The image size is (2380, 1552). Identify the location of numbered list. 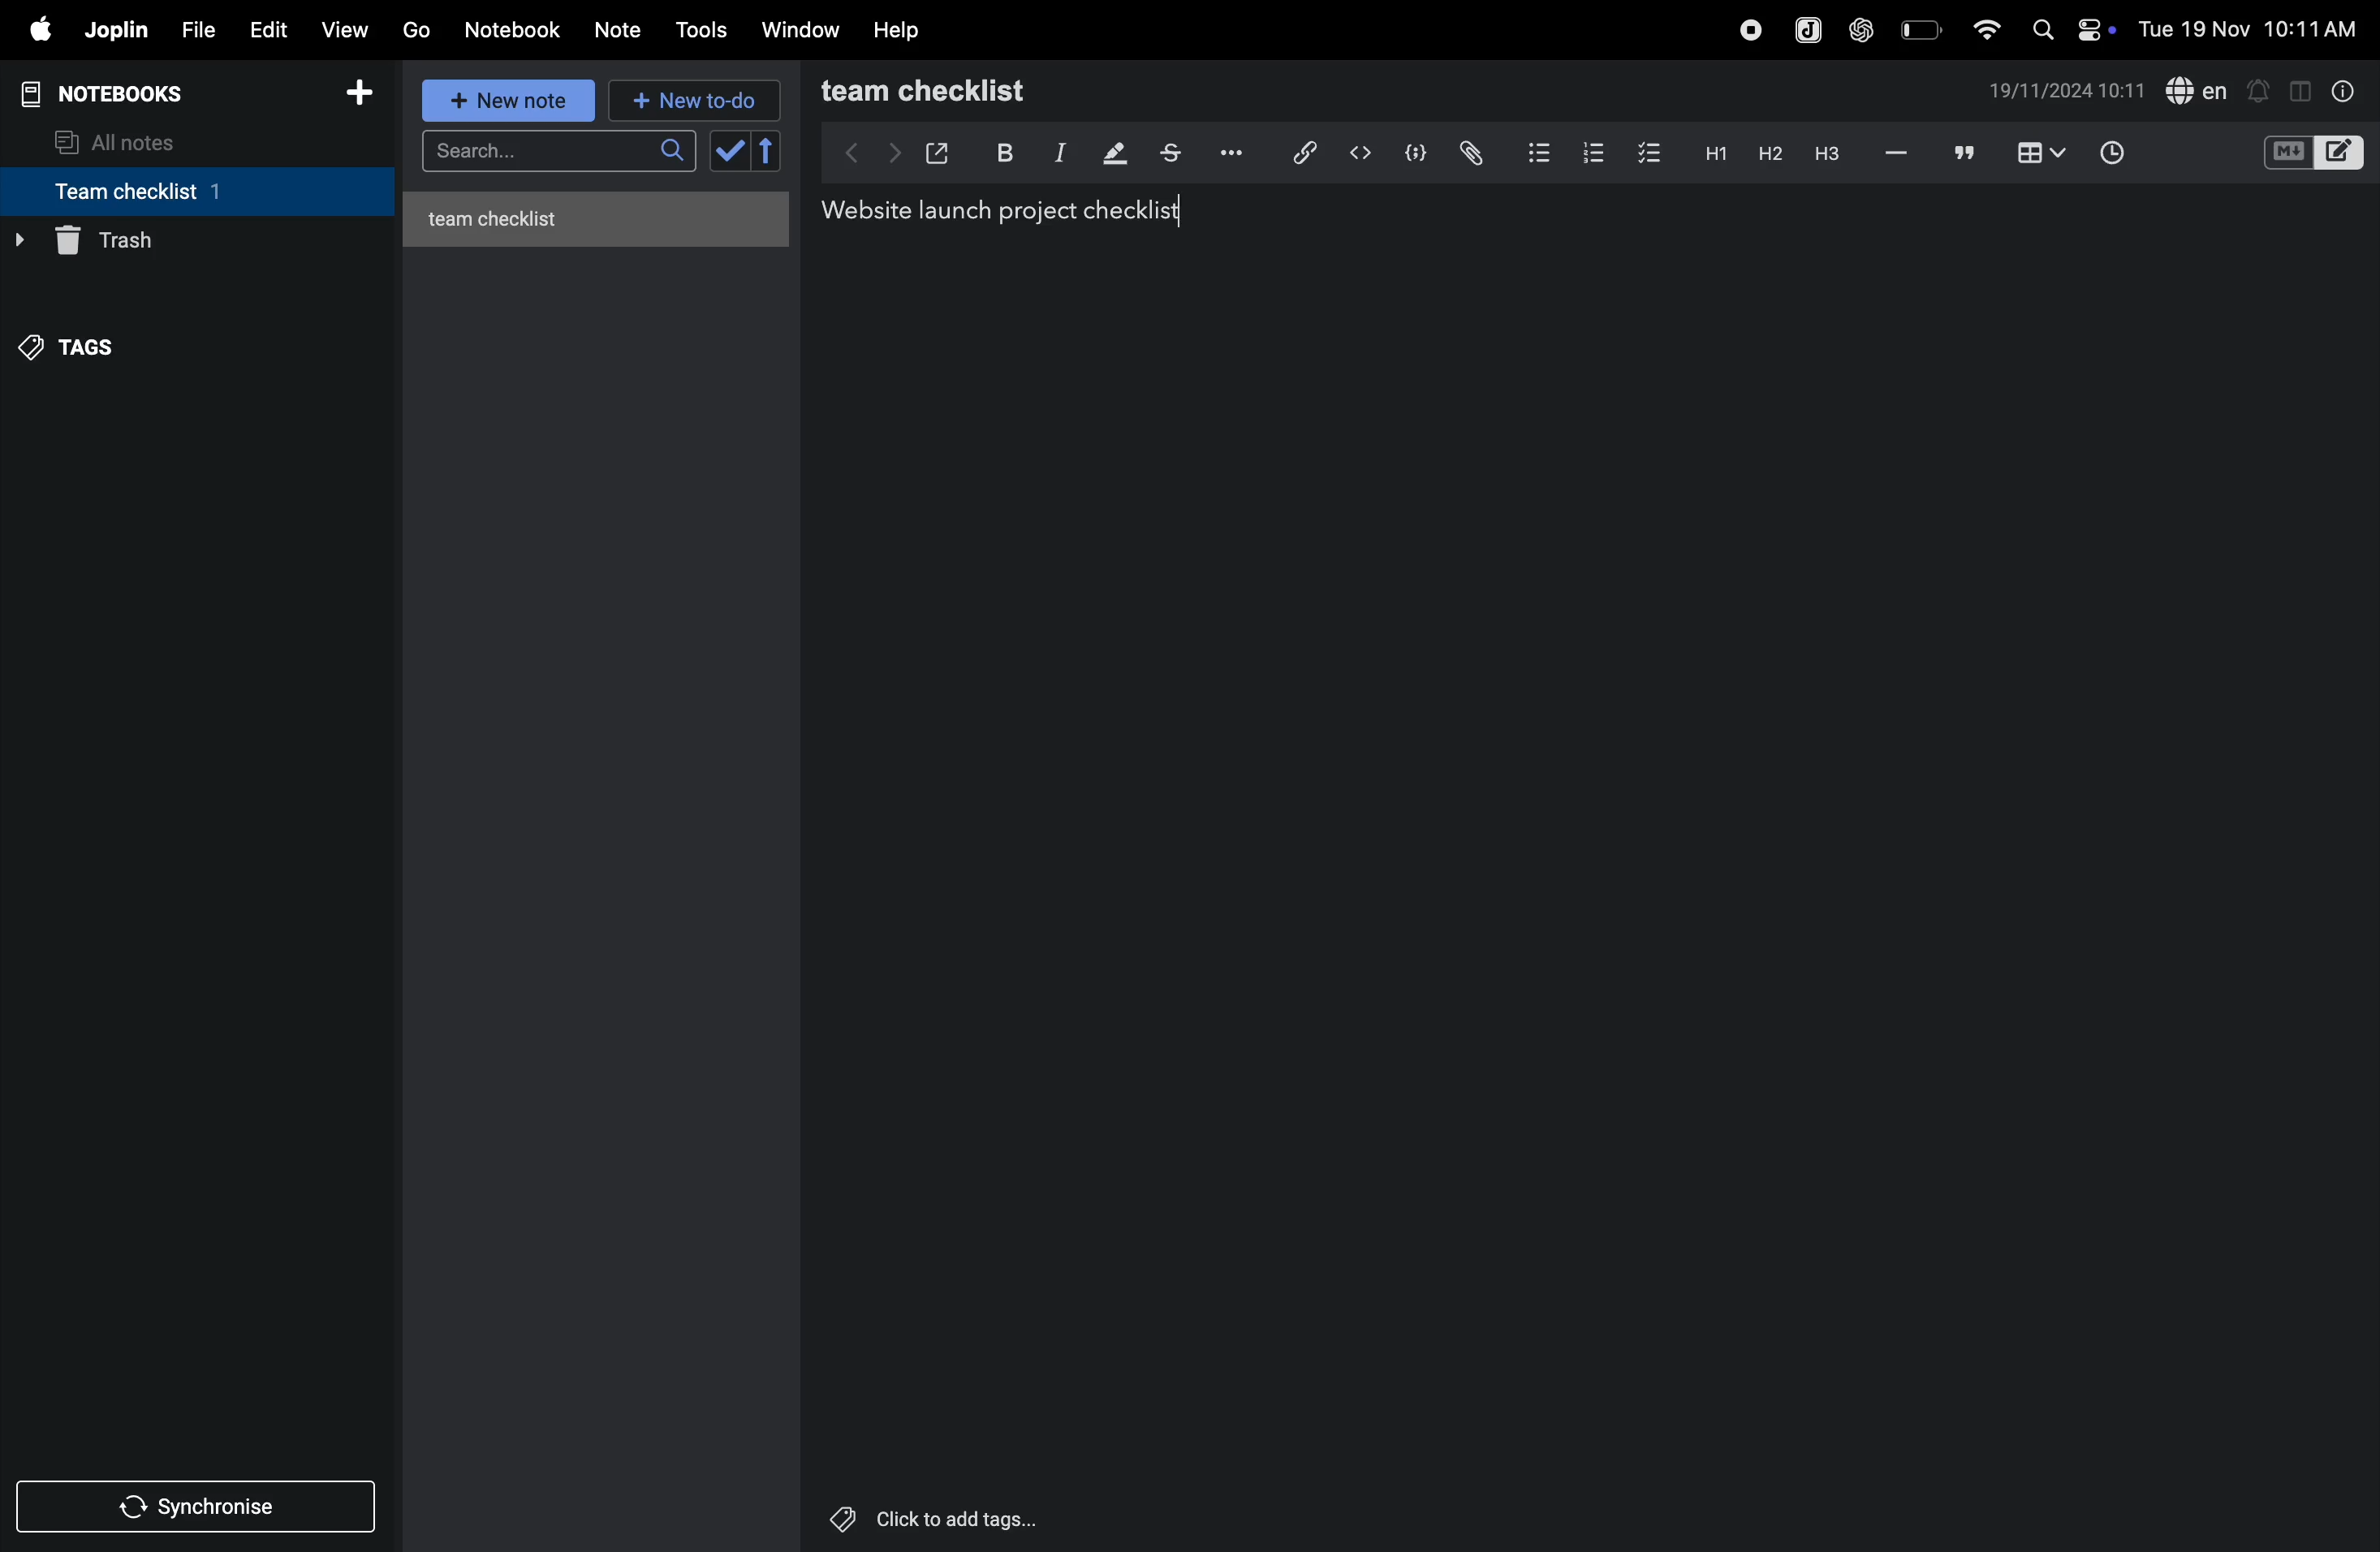
(1589, 150).